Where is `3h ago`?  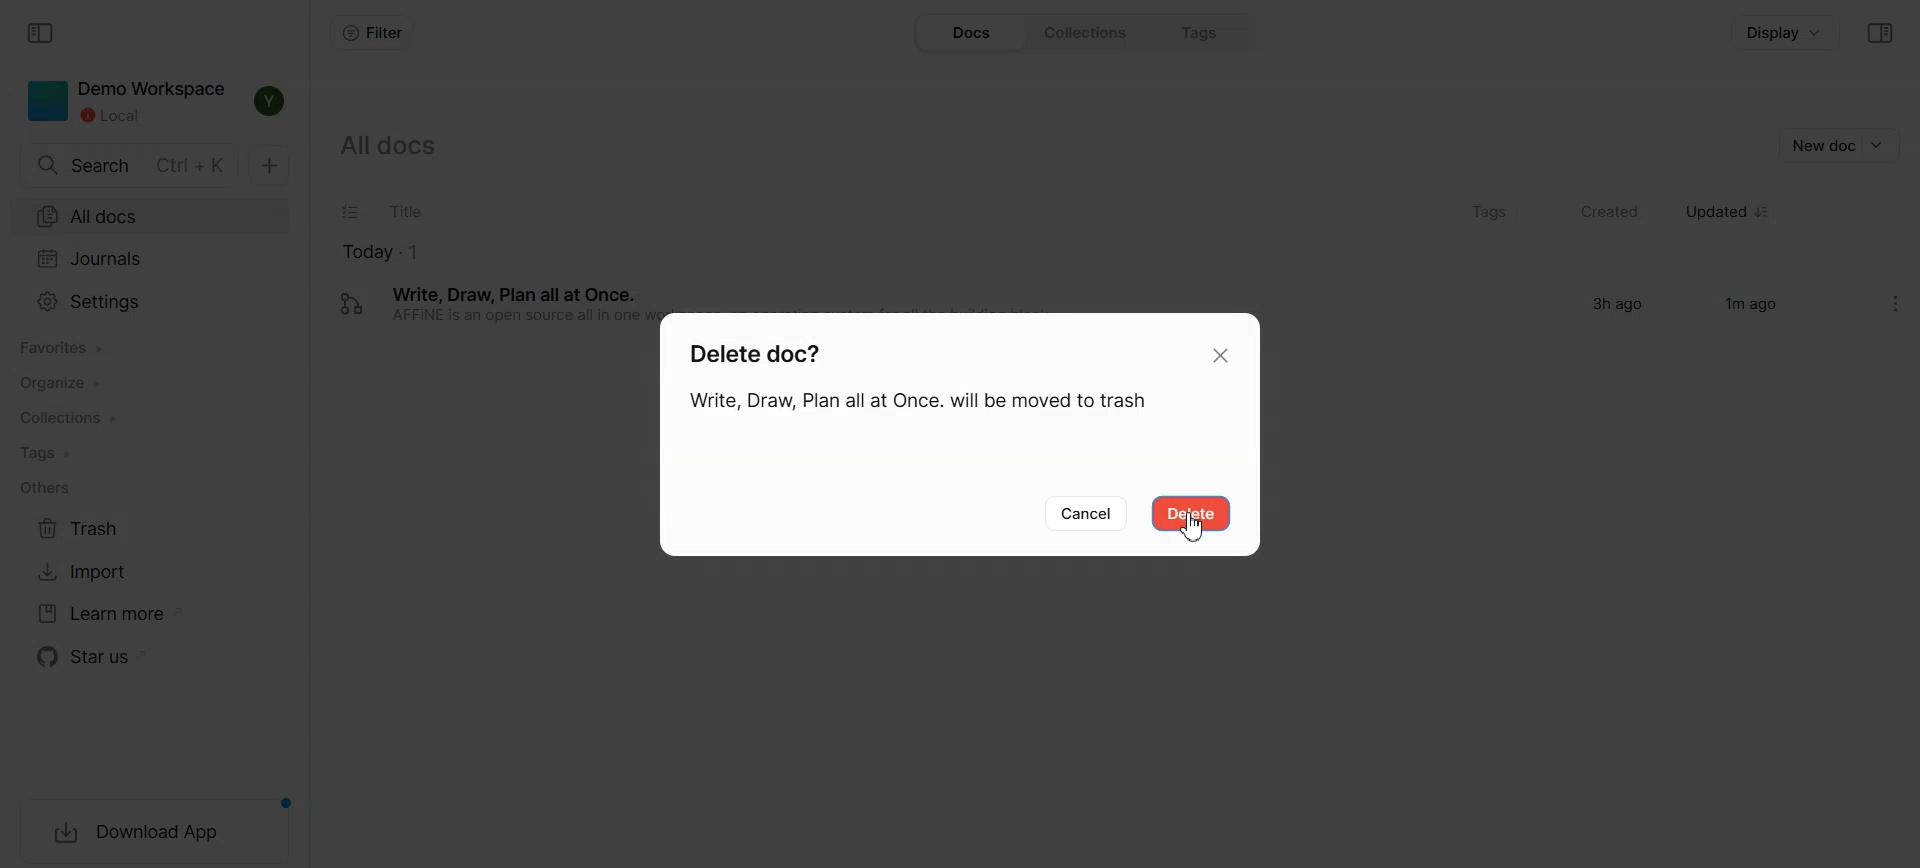
3h ago is located at coordinates (1617, 306).